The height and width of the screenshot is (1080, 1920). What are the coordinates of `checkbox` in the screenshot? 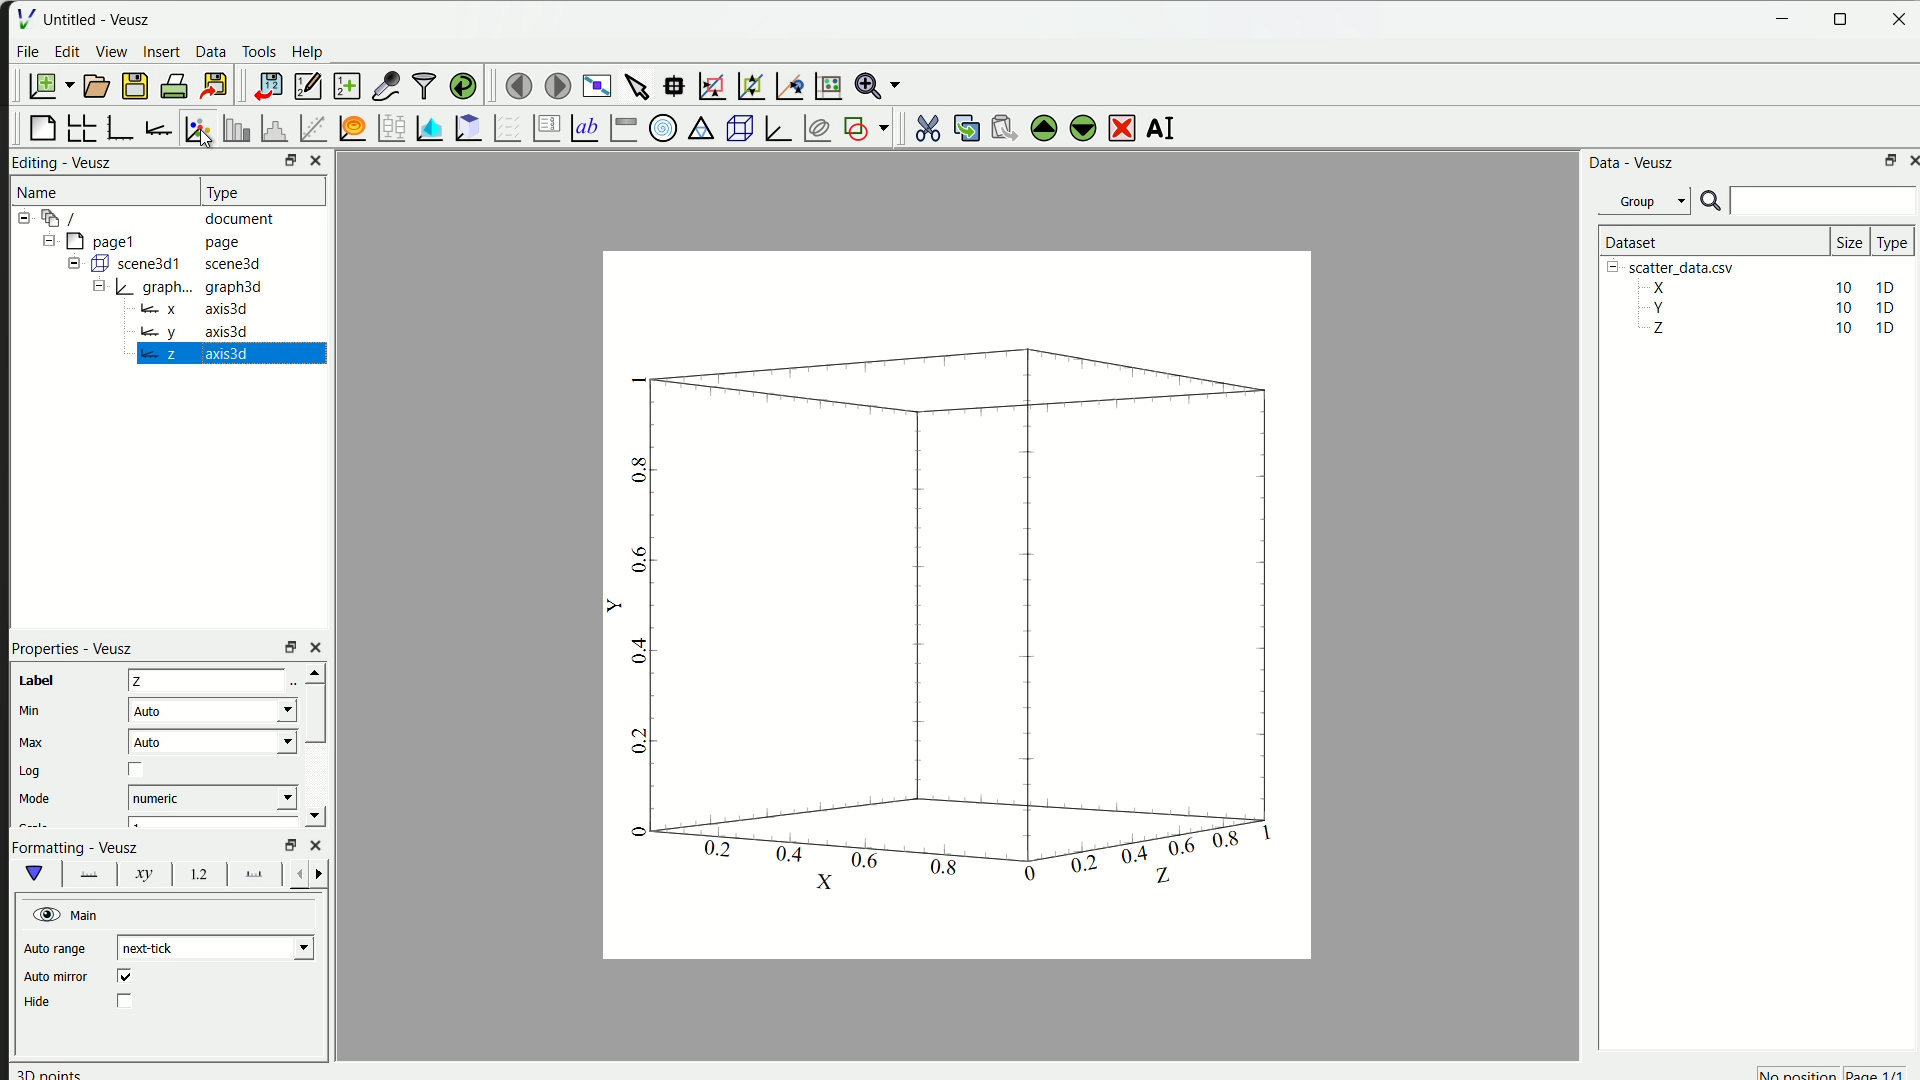 It's located at (128, 1001).